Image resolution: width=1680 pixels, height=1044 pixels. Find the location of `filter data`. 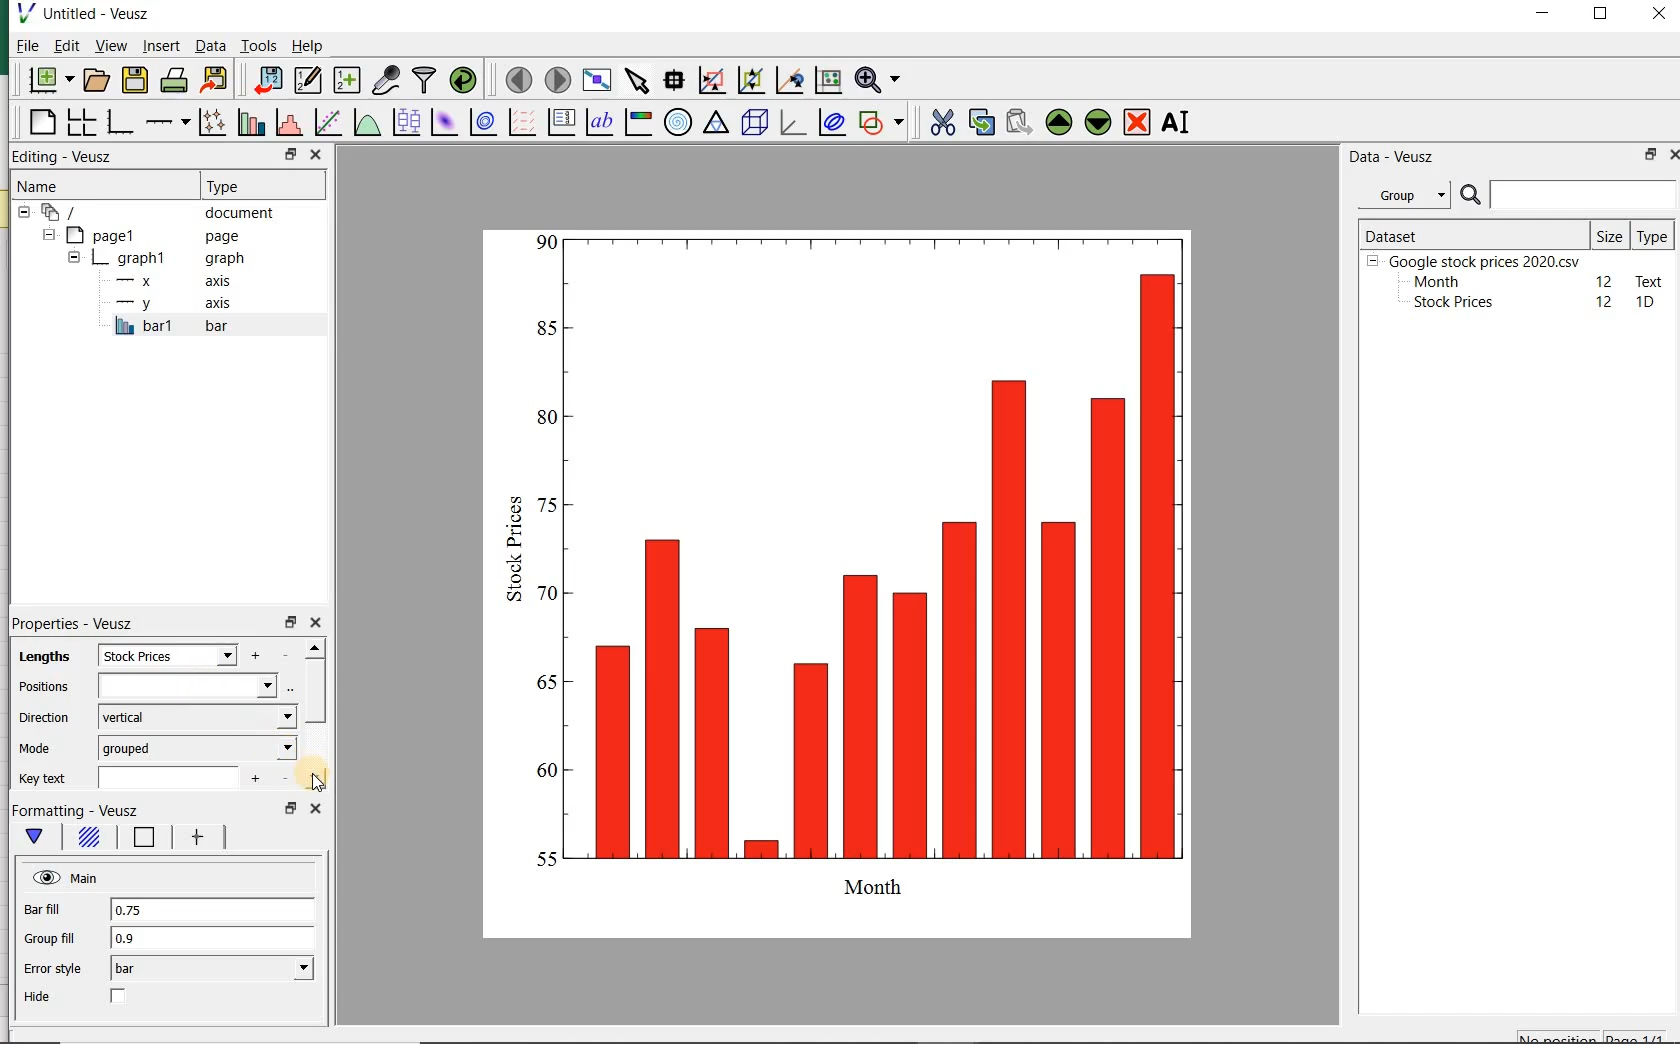

filter data is located at coordinates (425, 79).